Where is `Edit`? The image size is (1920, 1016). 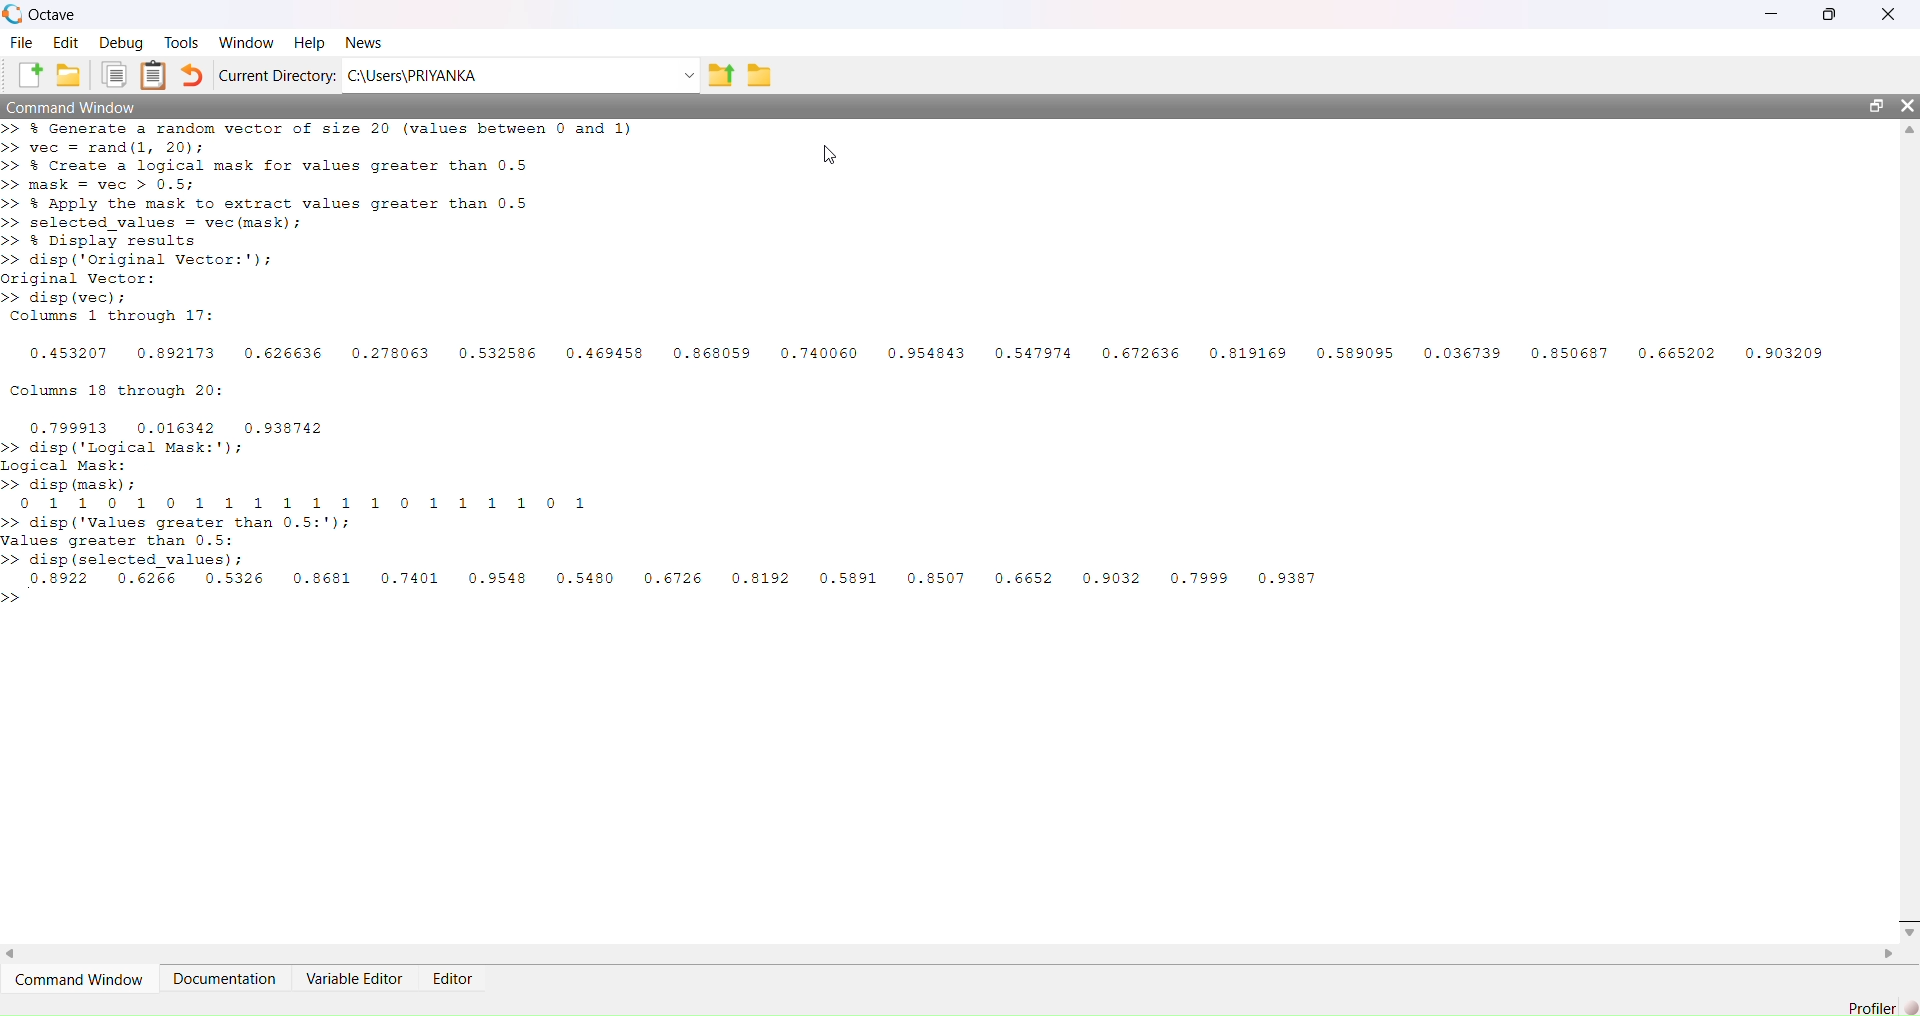 Edit is located at coordinates (66, 42).